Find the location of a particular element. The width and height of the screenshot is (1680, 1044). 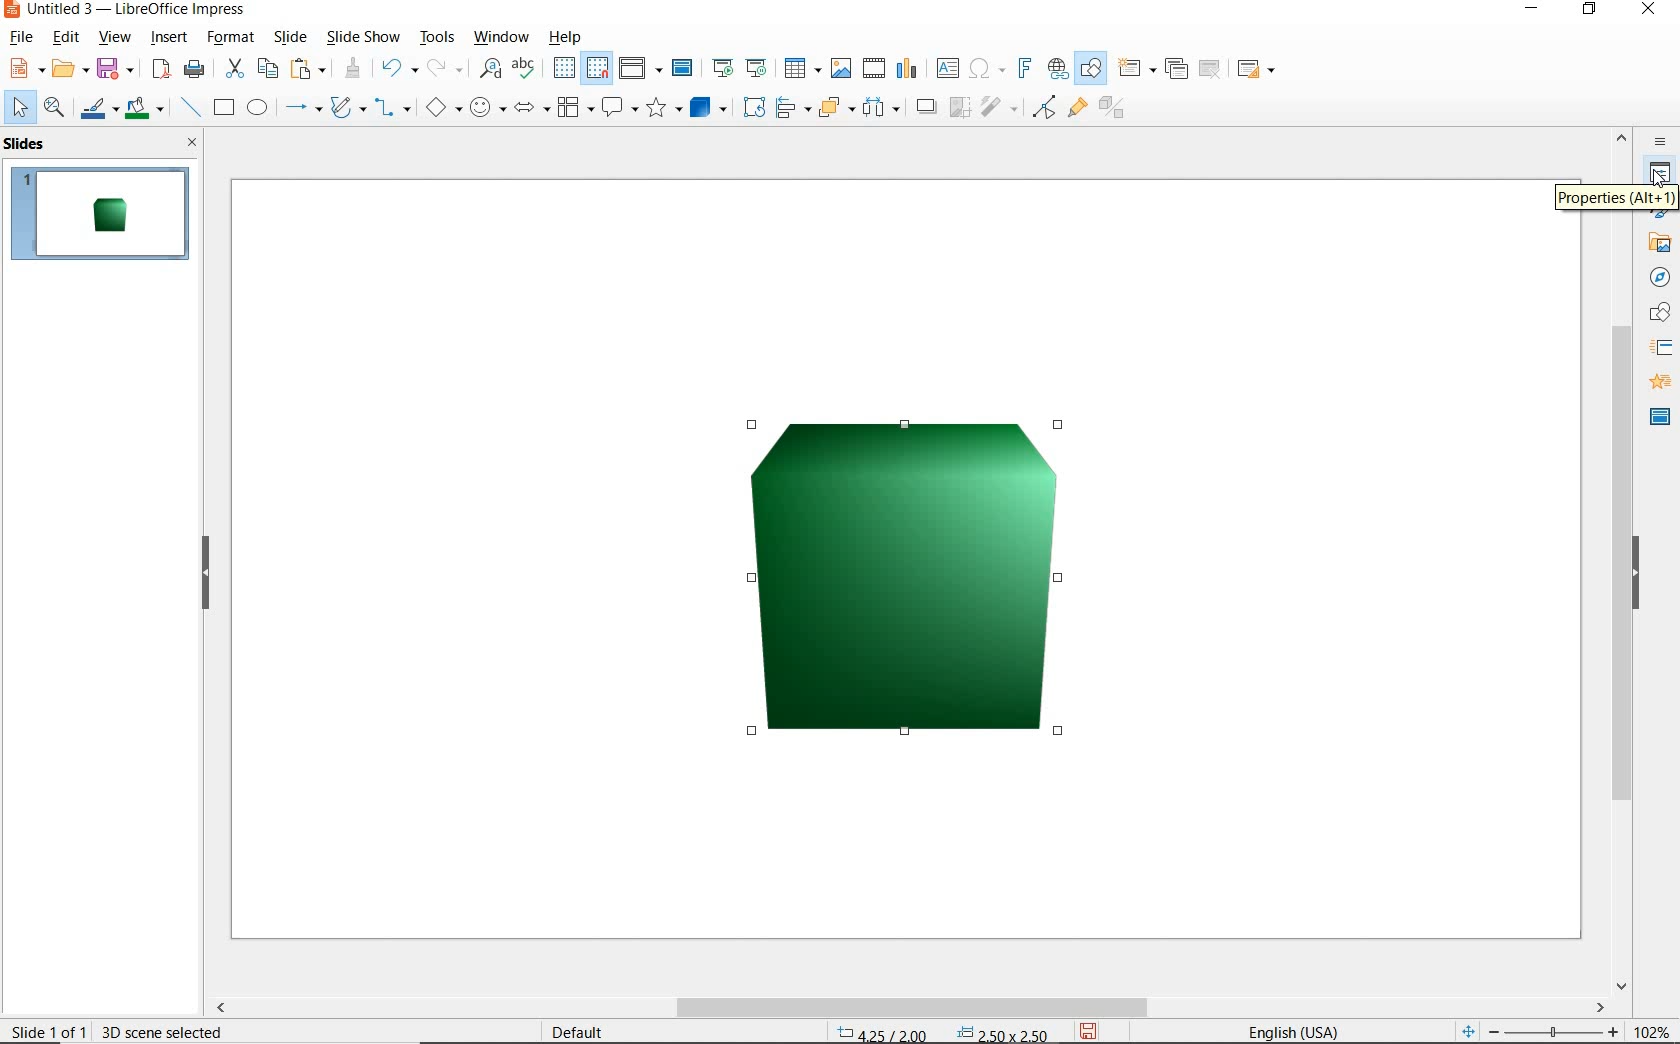

insert is located at coordinates (169, 39).